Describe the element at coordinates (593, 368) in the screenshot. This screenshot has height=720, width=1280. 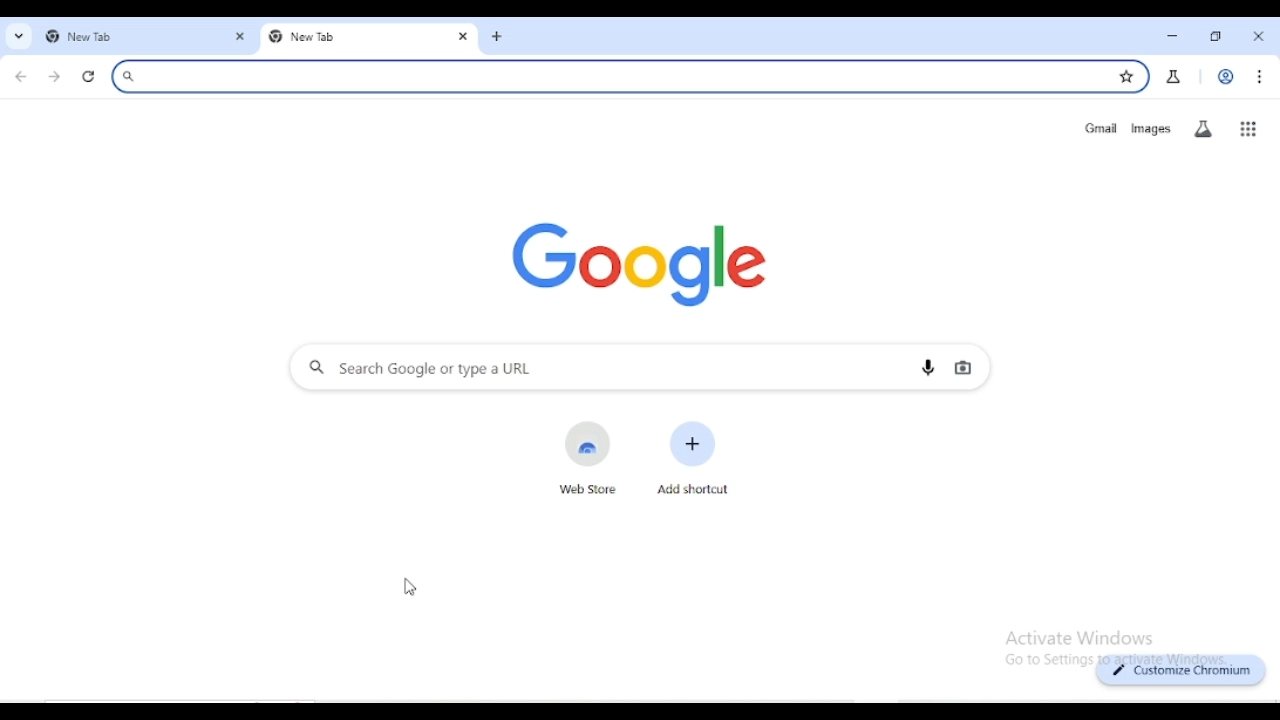
I see `search by google or type a URL` at that location.